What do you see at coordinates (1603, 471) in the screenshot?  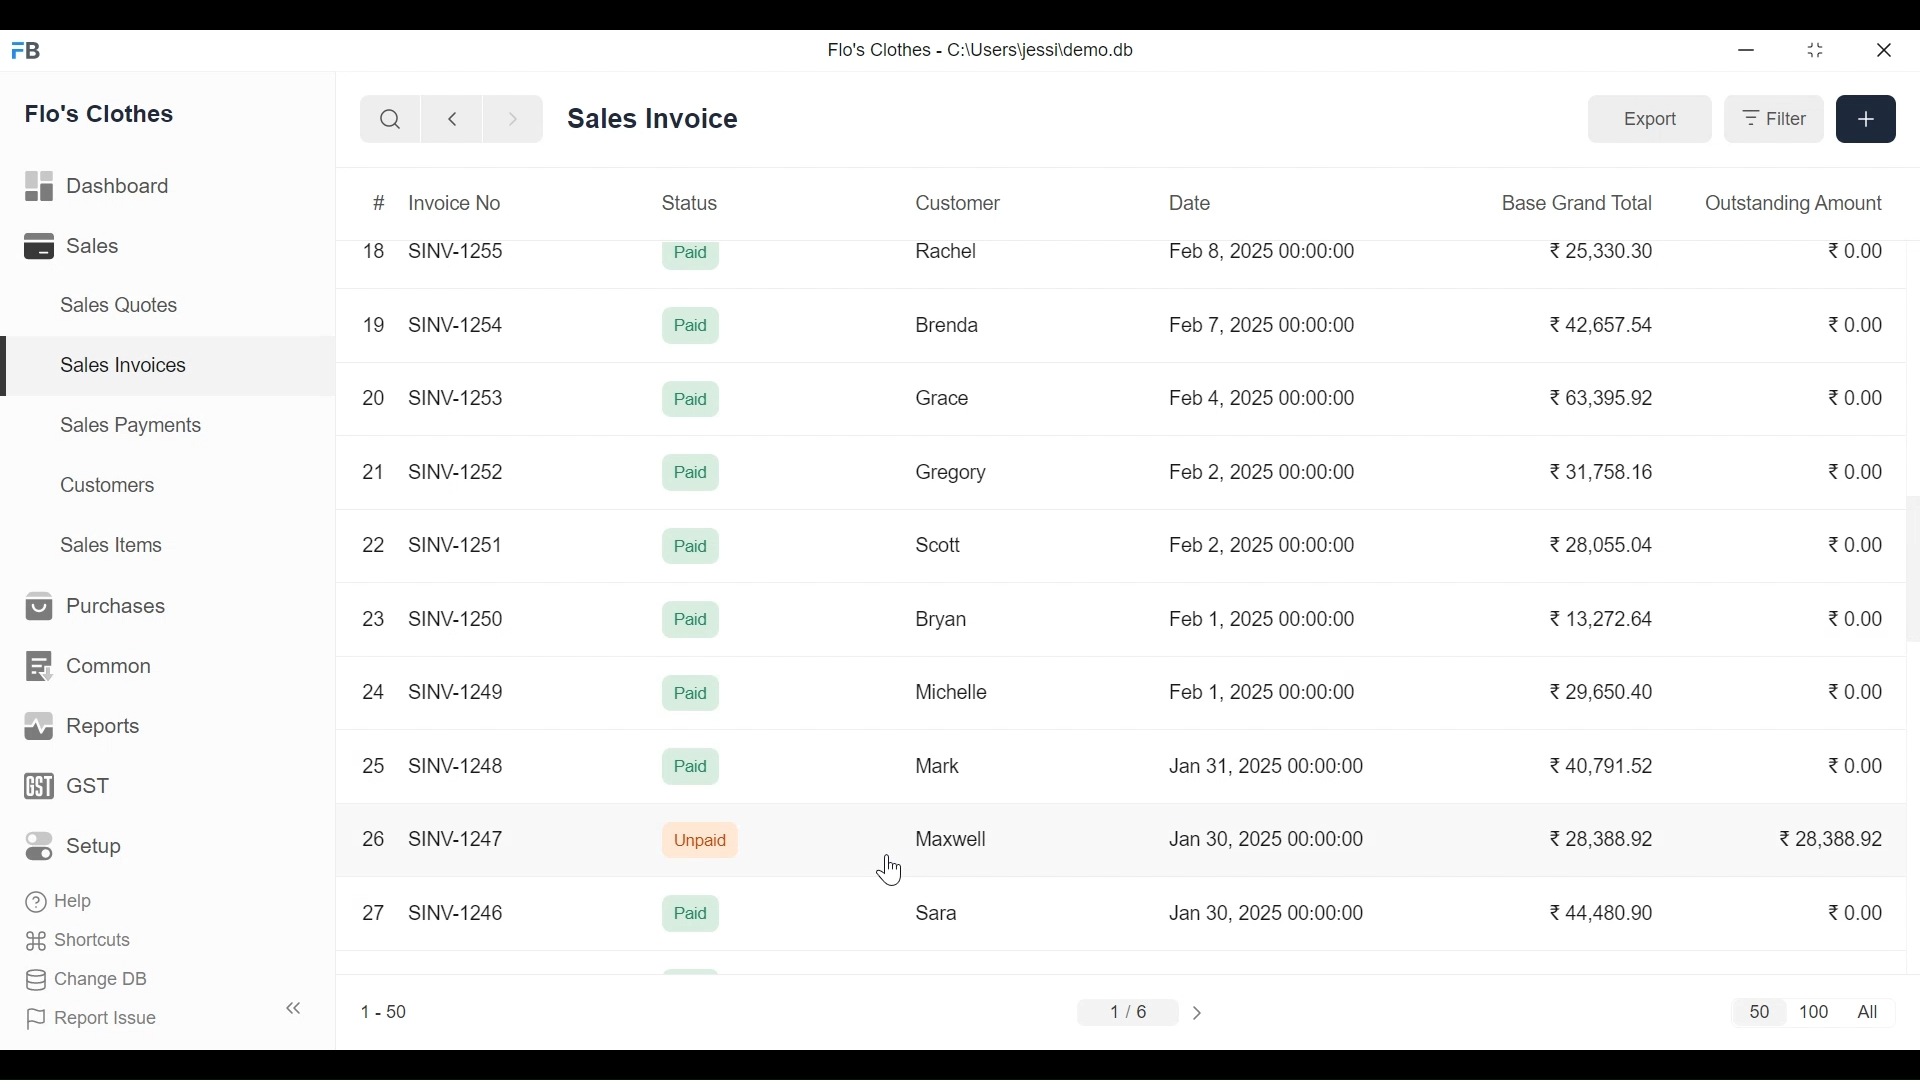 I see `31,758.16` at bounding box center [1603, 471].